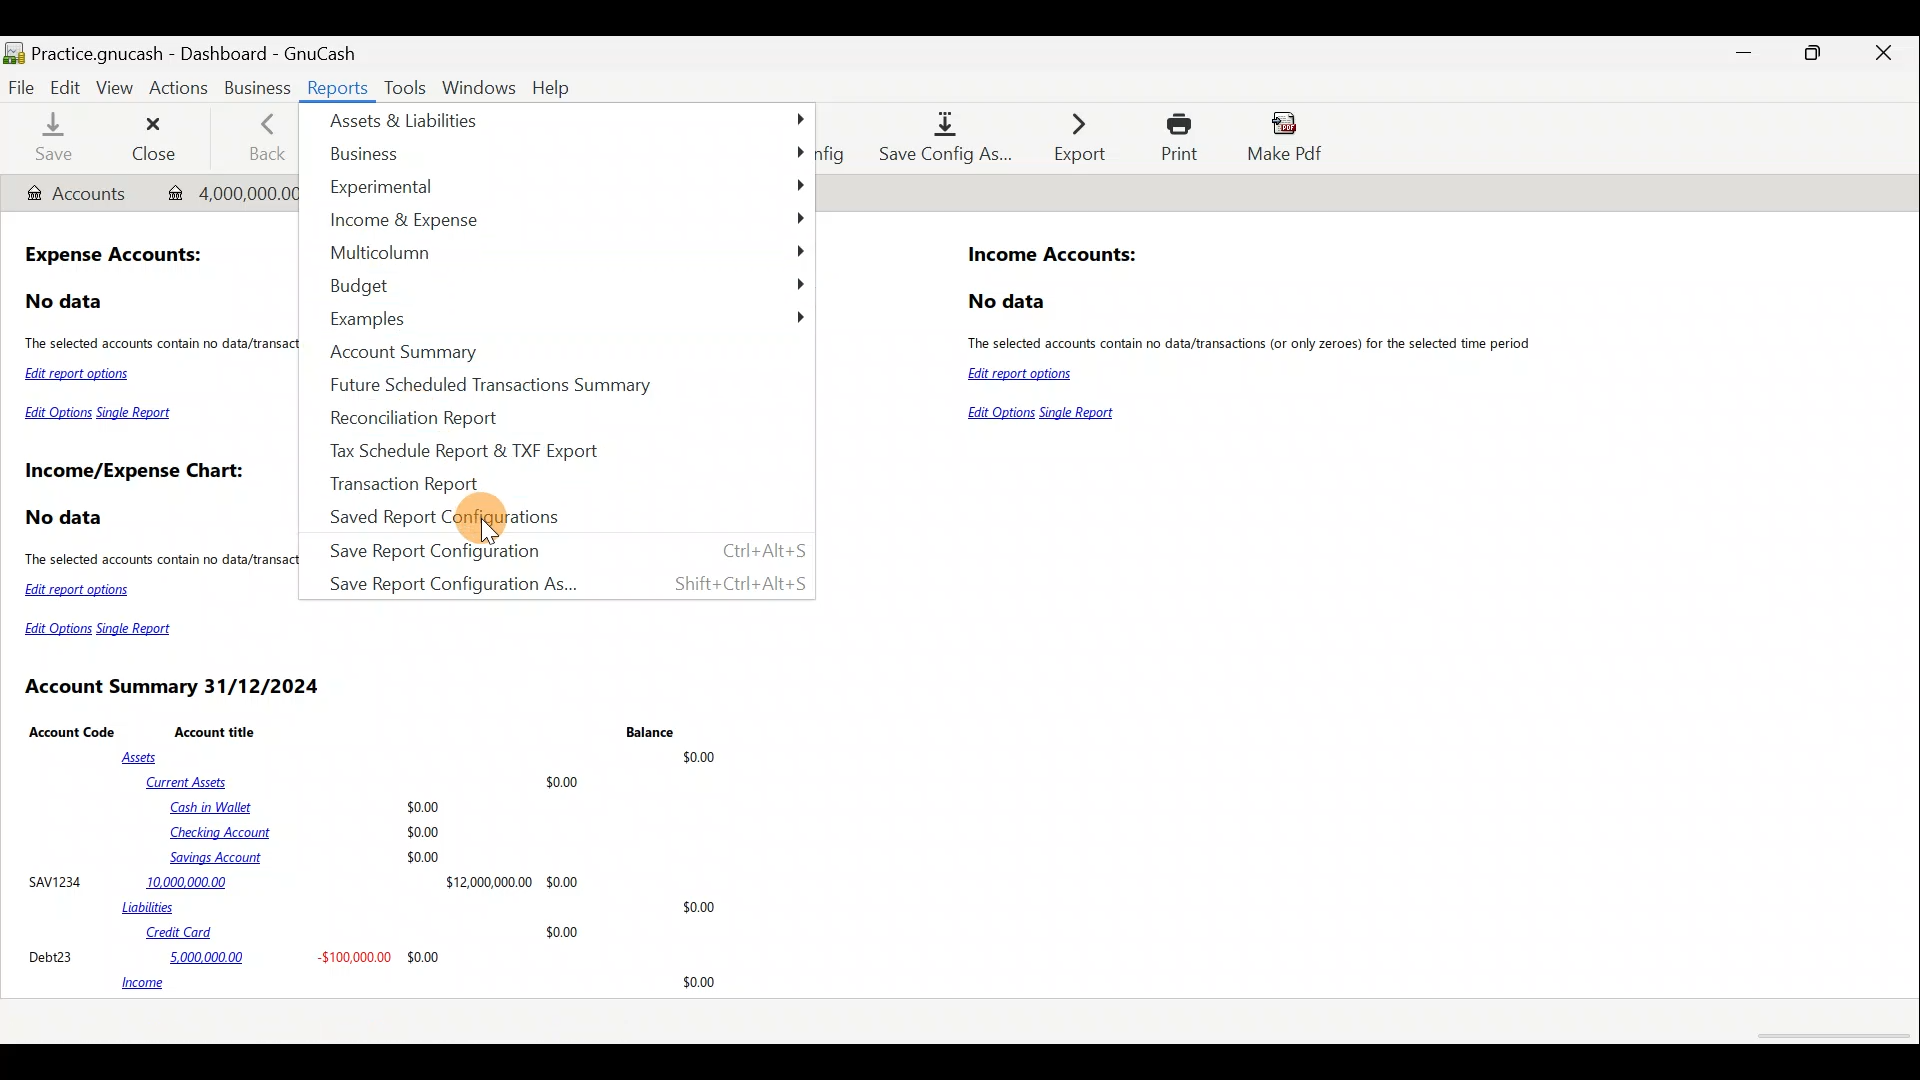 The width and height of the screenshot is (1920, 1080). Describe the element at coordinates (364, 933) in the screenshot. I see `Credit Card $0.00` at that location.